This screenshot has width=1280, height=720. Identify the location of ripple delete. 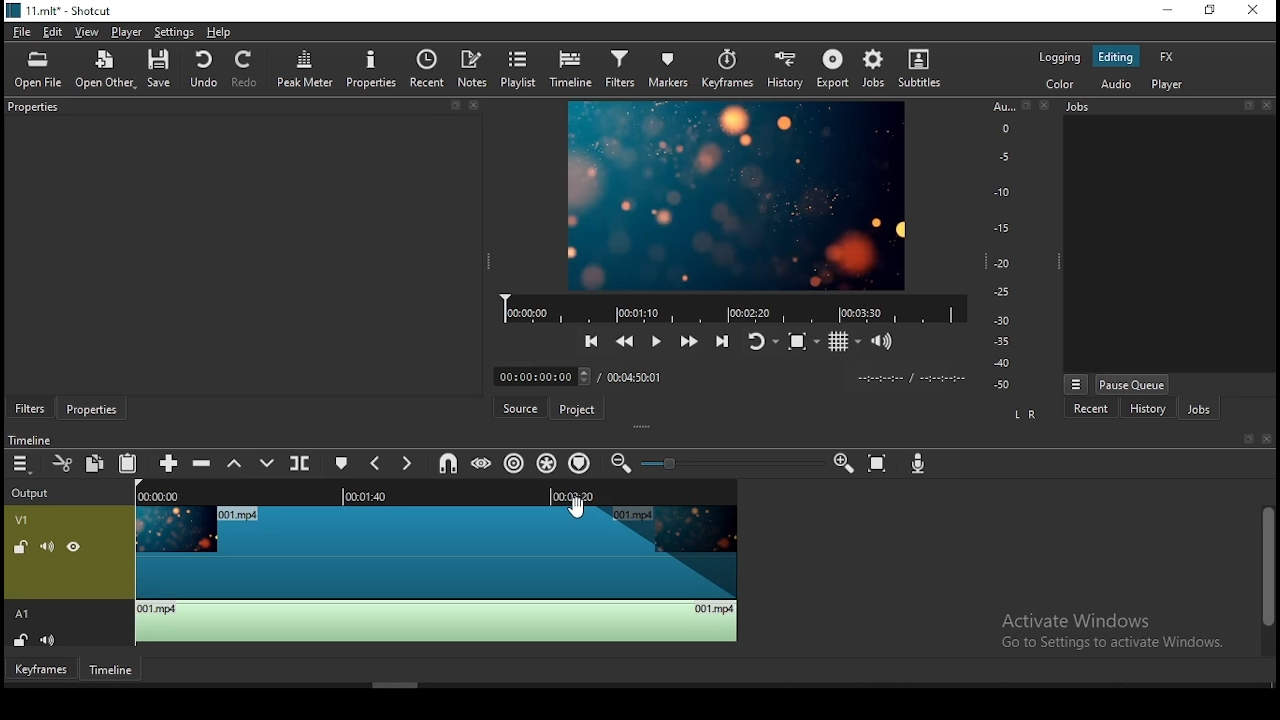
(203, 463).